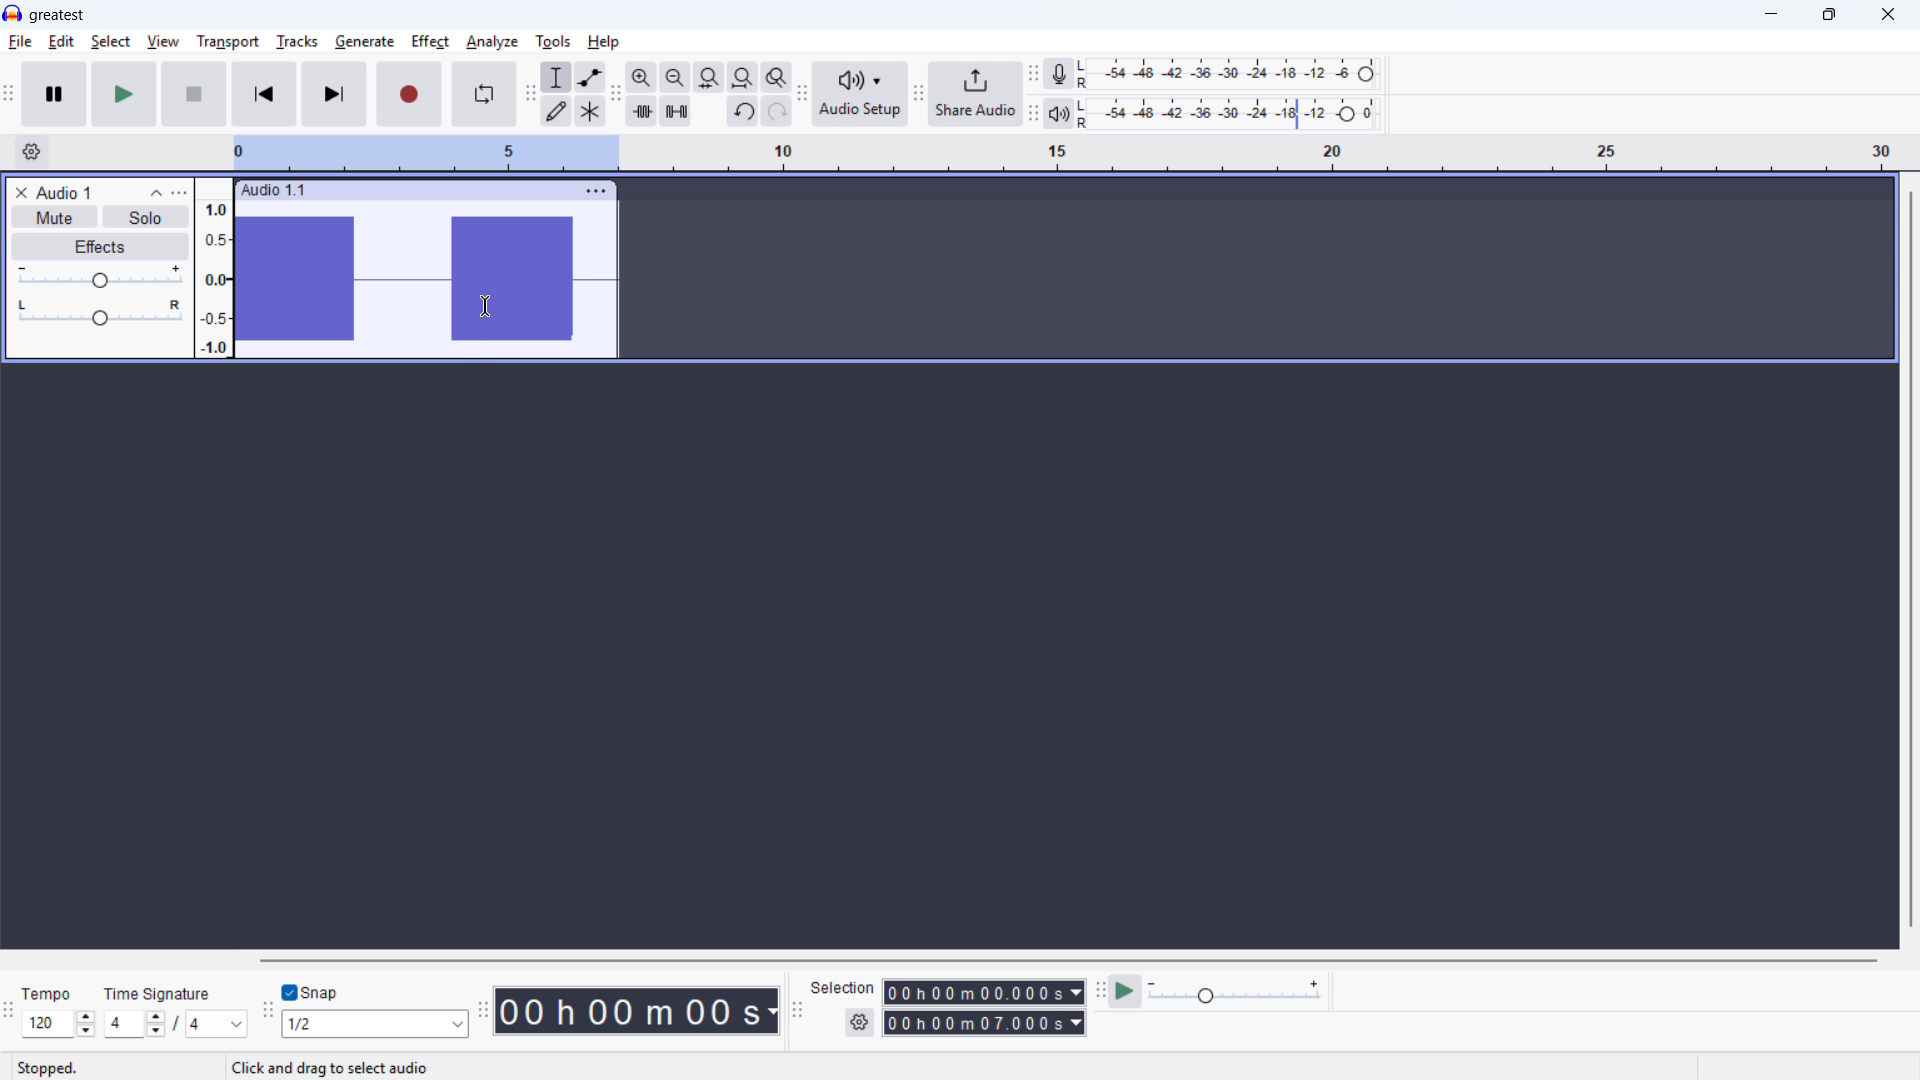 Image resolution: width=1920 pixels, height=1080 pixels. I want to click on analyse, so click(491, 43).